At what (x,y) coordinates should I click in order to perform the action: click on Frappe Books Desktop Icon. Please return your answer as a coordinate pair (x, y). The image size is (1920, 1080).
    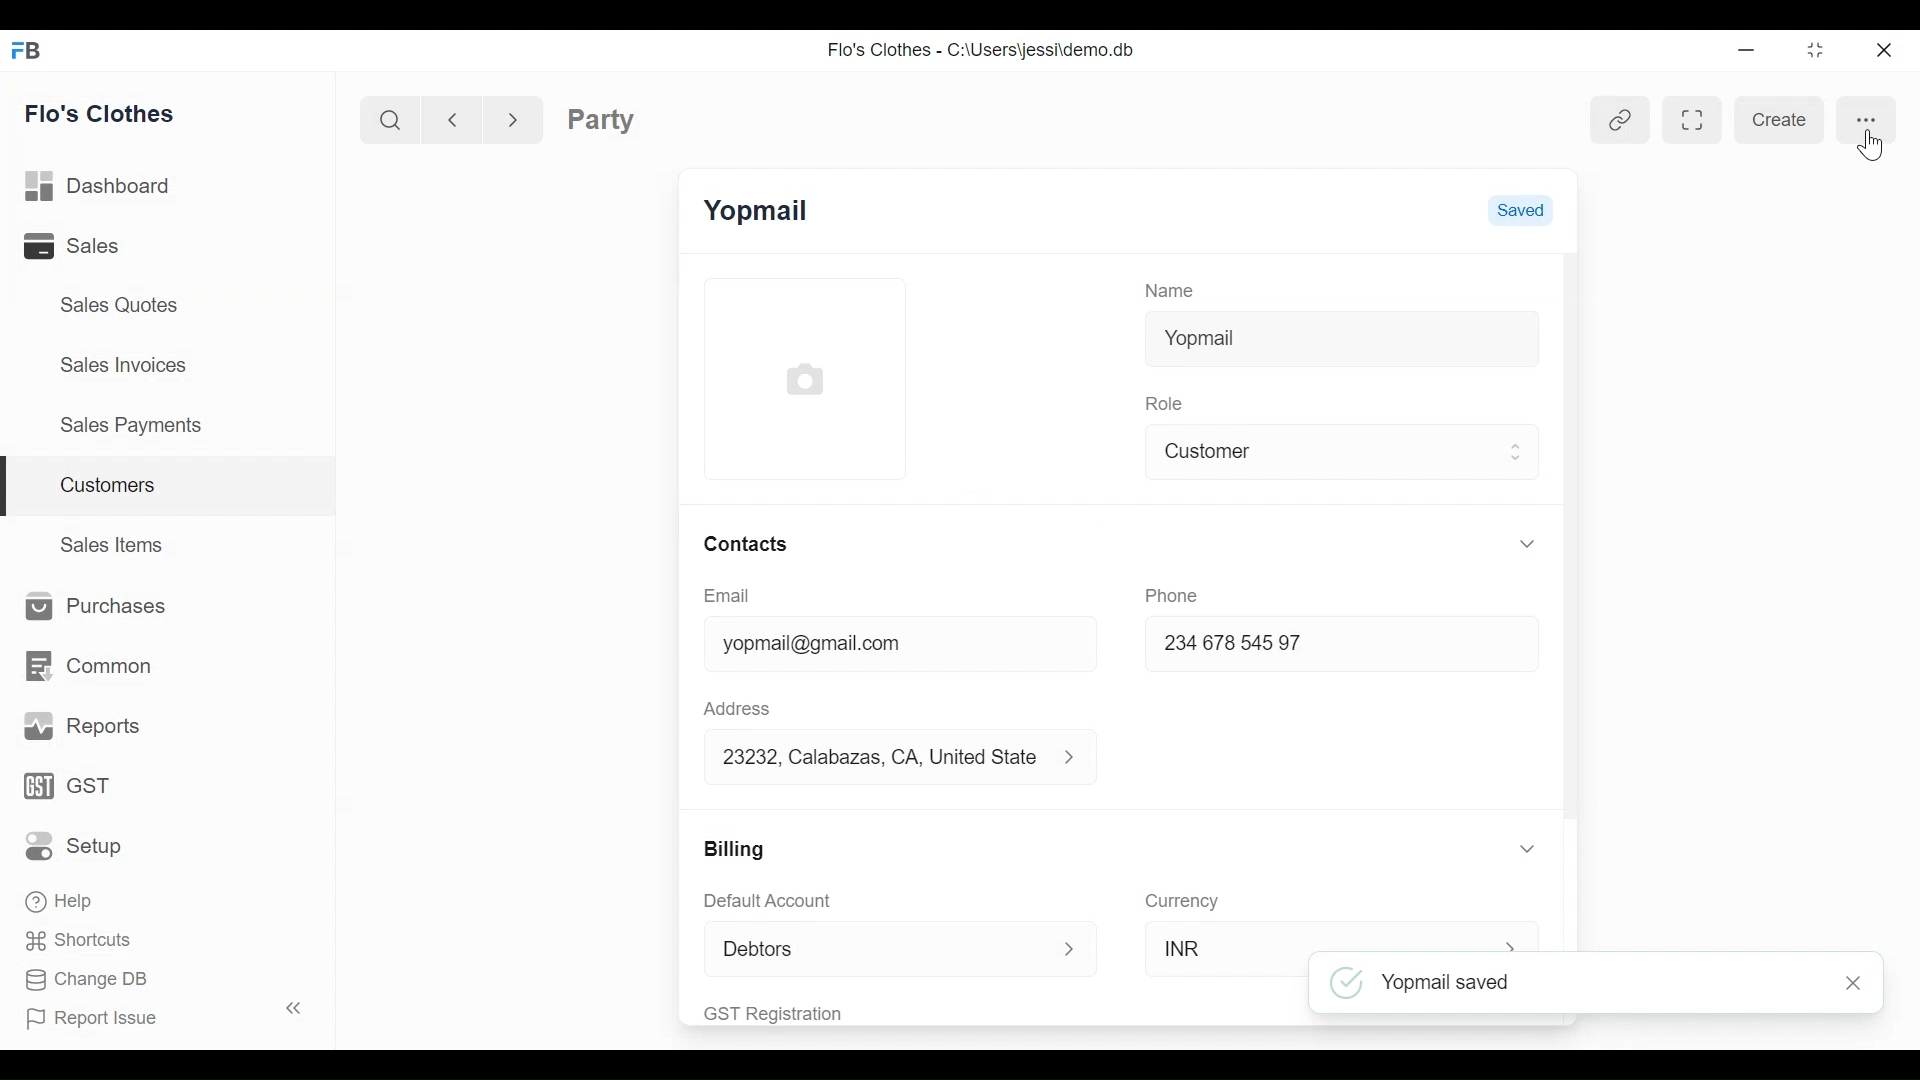
    Looking at the image, I should click on (24, 52).